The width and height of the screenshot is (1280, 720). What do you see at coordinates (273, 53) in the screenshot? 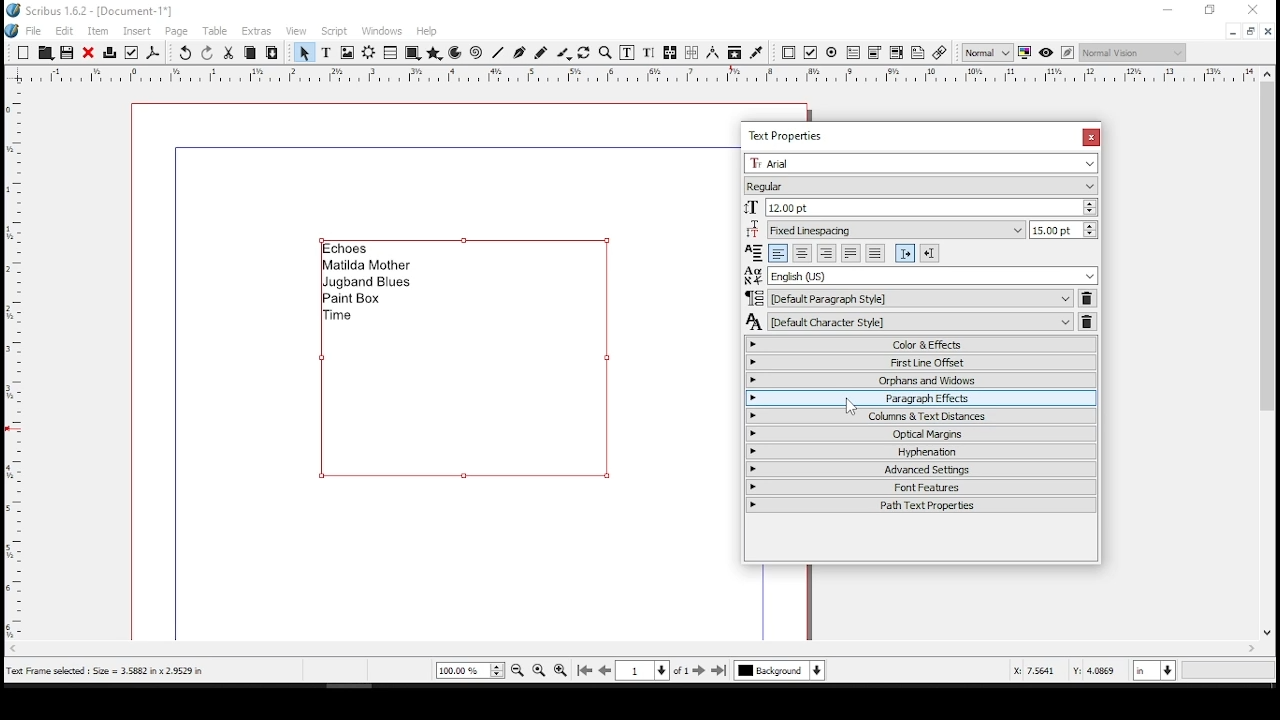
I see `paste` at bounding box center [273, 53].